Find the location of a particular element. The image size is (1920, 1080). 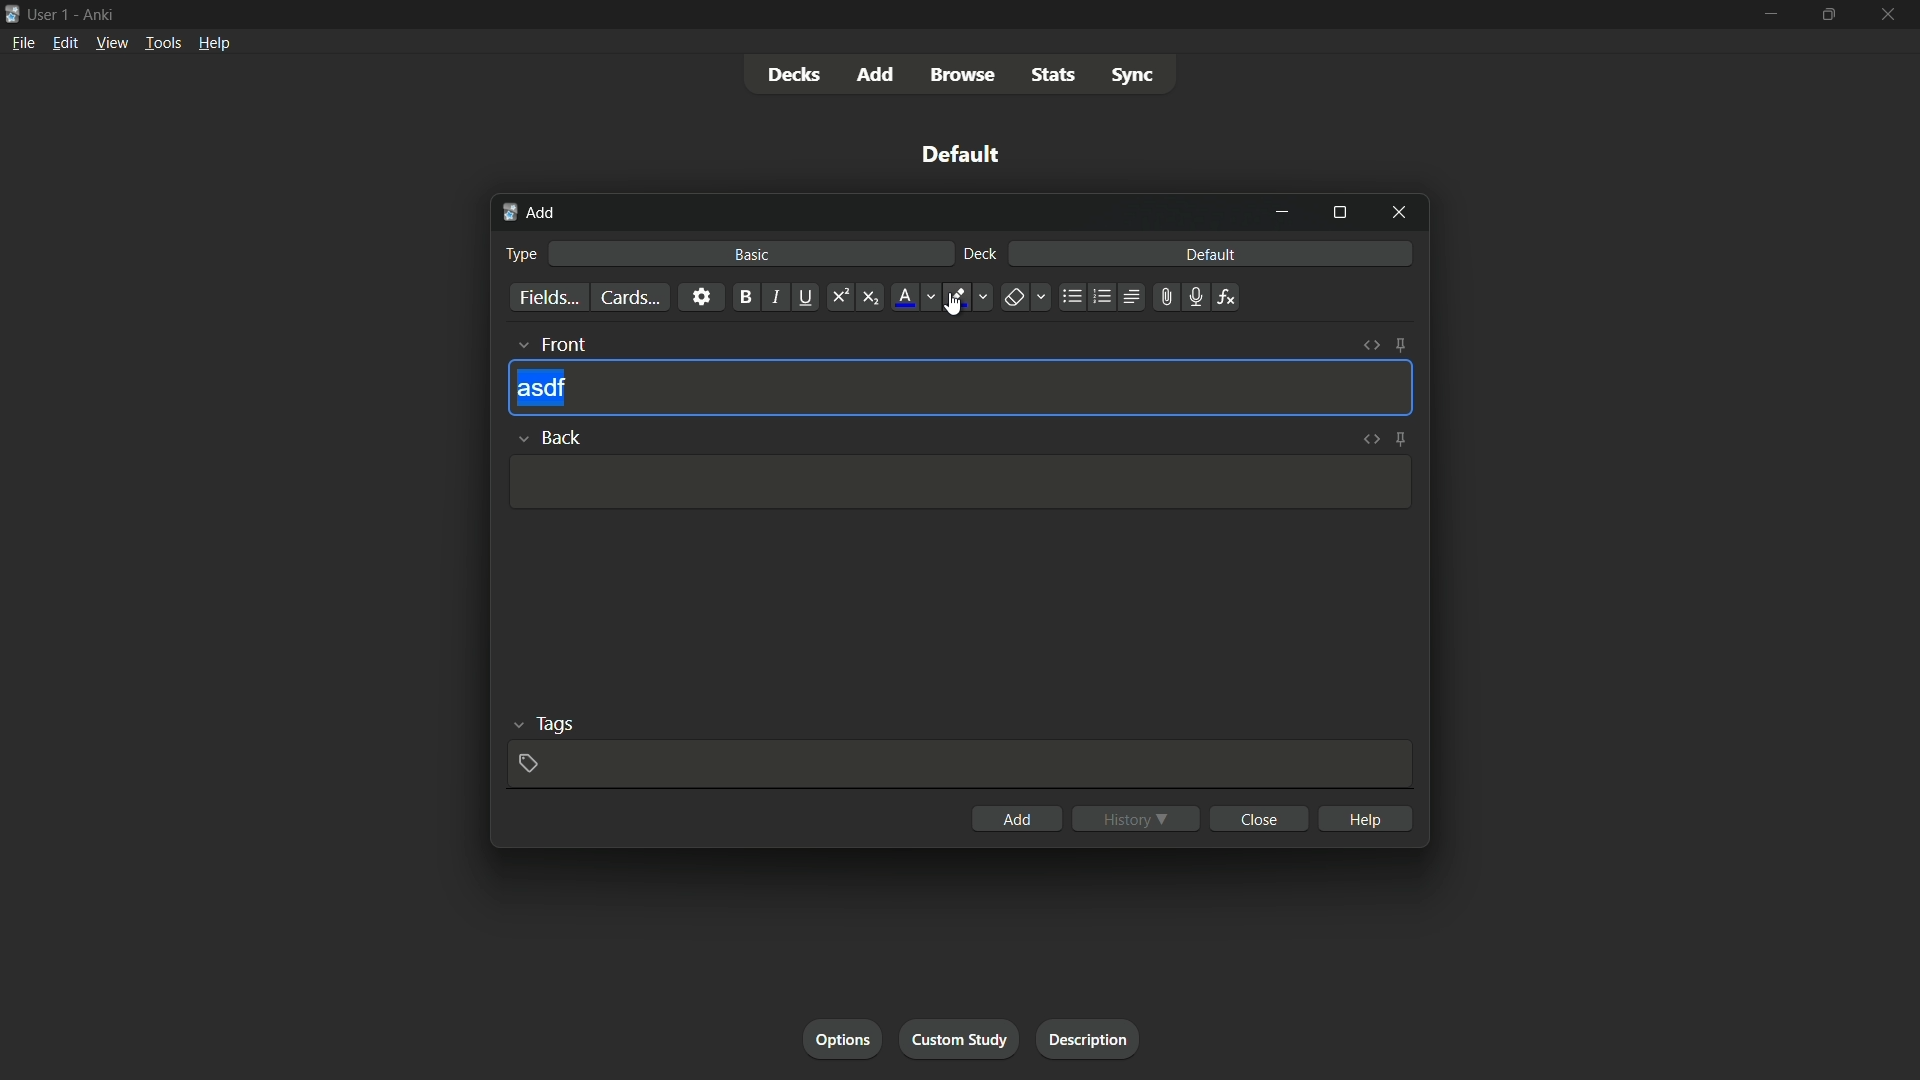

add is located at coordinates (1018, 817).